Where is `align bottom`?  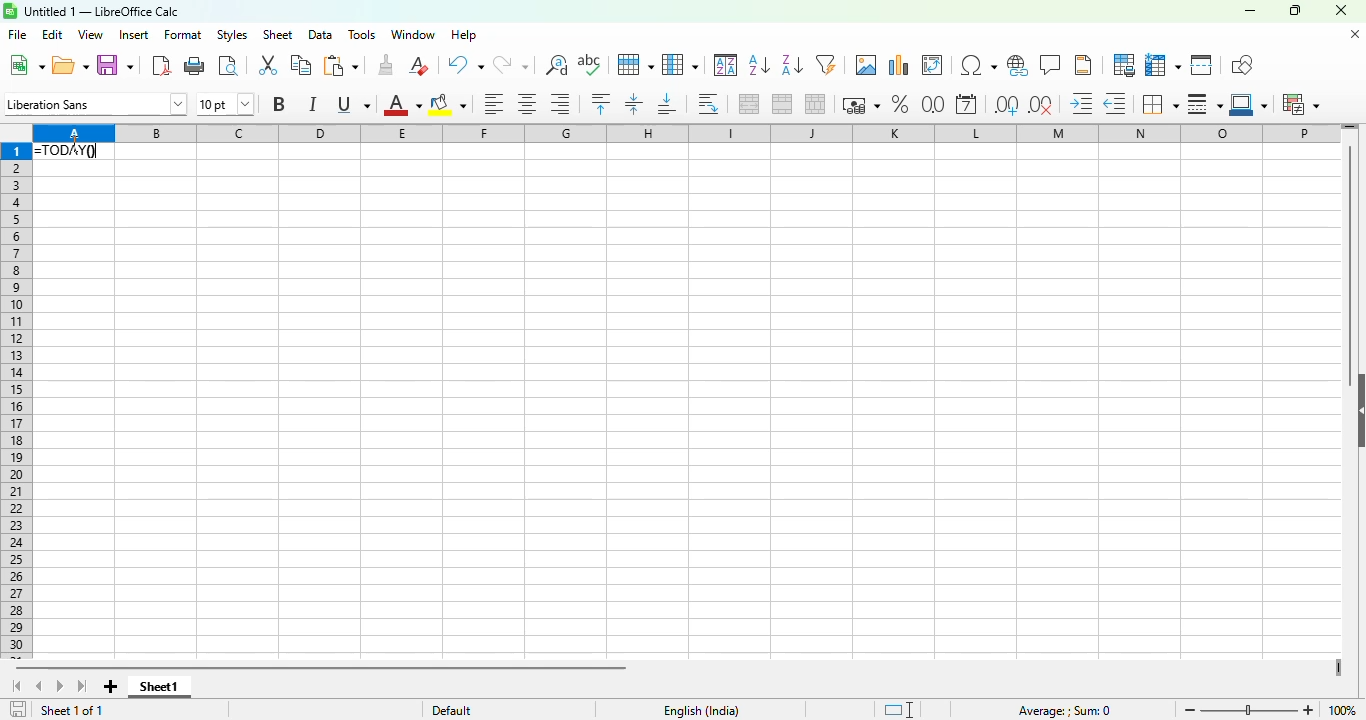
align bottom is located at coordinates (667, 104).